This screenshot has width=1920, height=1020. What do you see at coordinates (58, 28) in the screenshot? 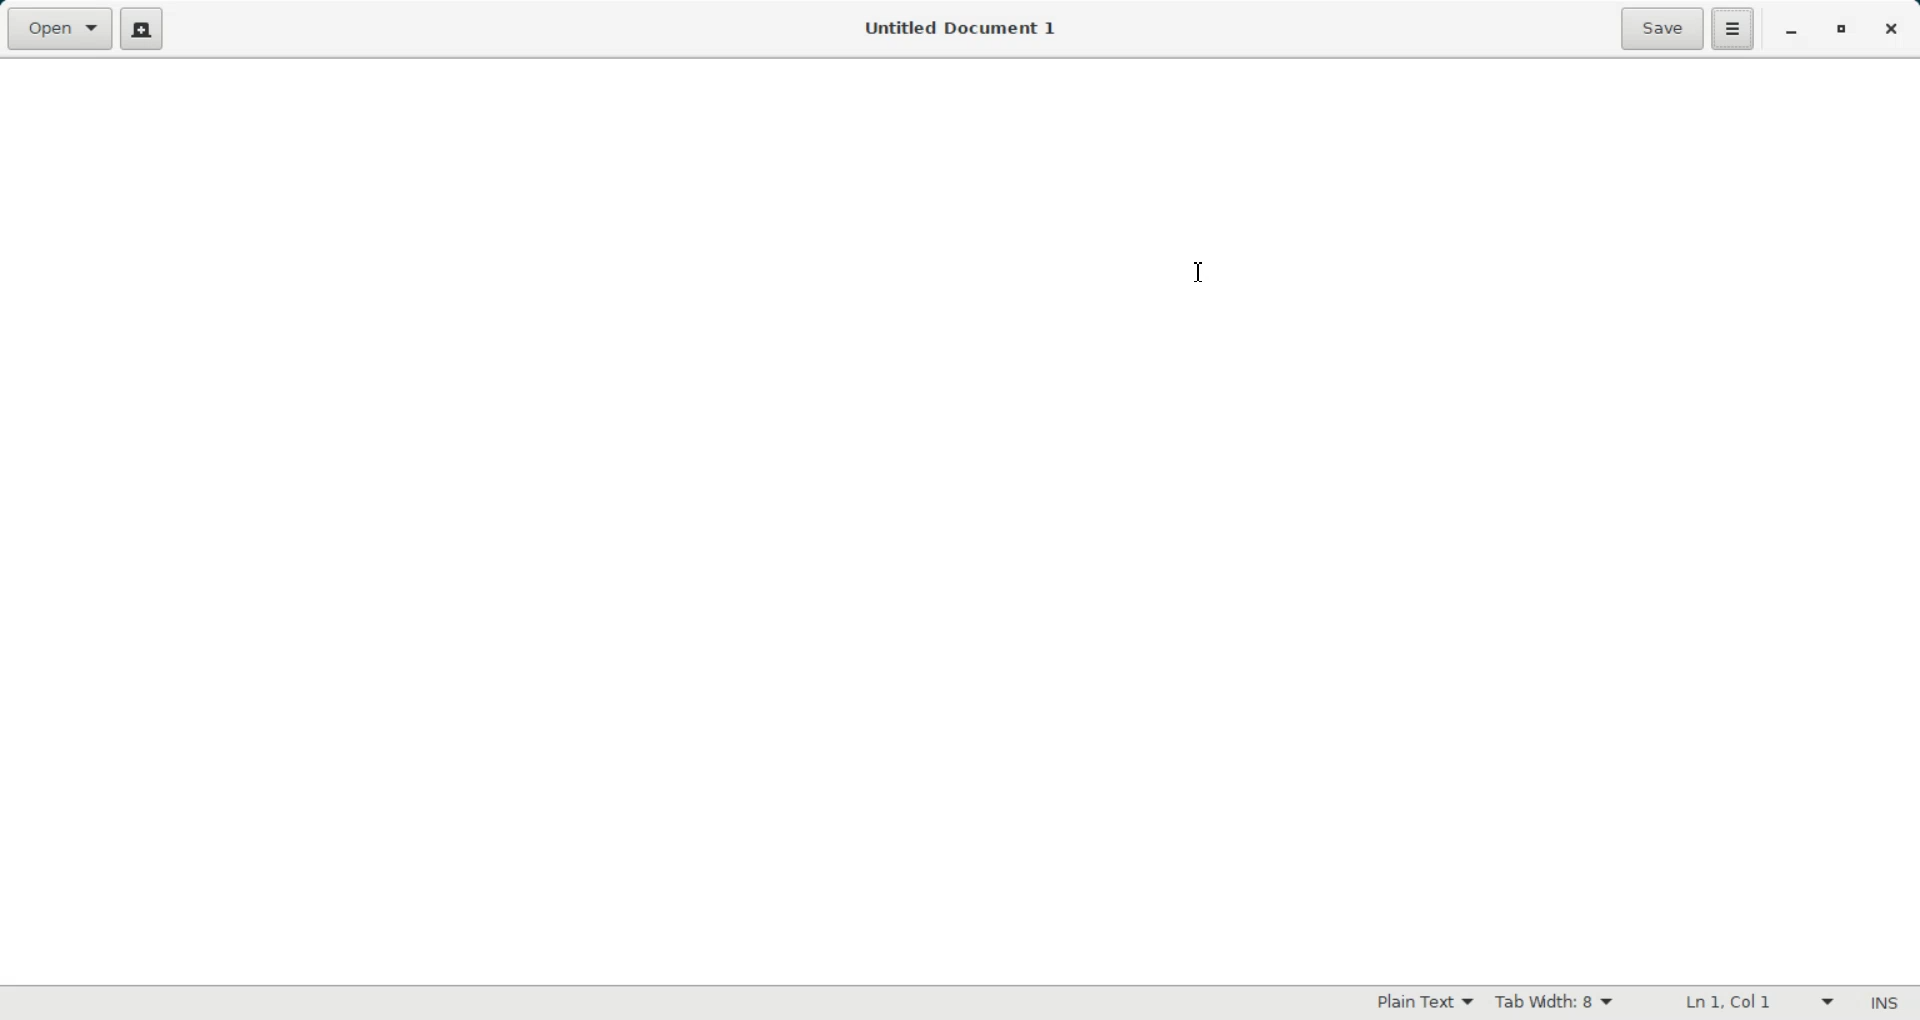
I see `Open a file` at bounding box center [58, 28].